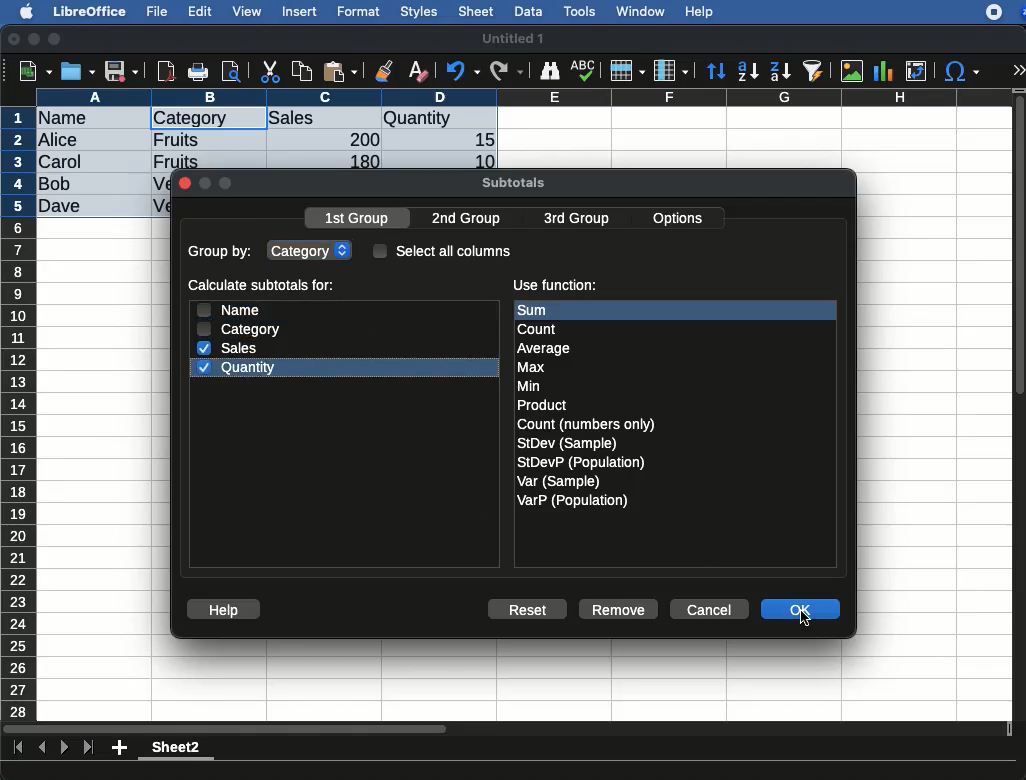  Describe the element at coordinates (854, 71) in the screenshot. I see `image` at that location.